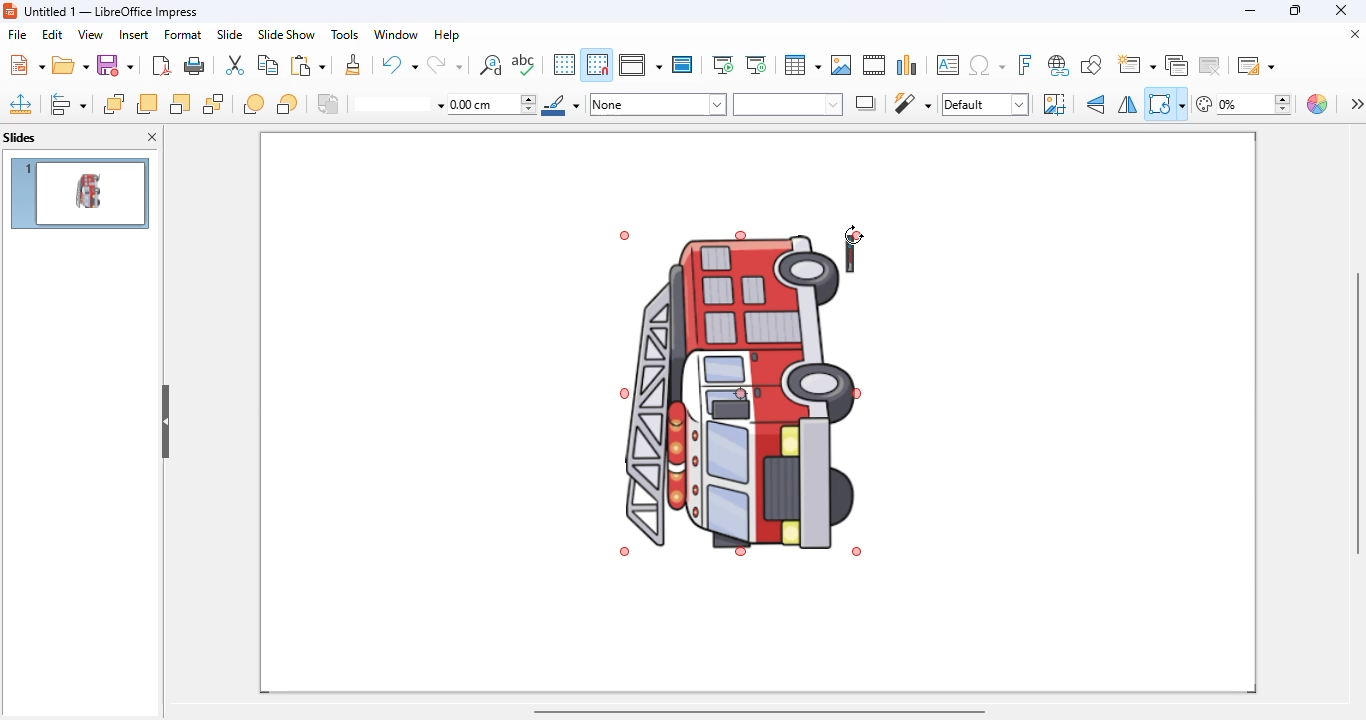 This screenshot has height=720, width=1366. I want to click on vertically, so click(1097, 104).